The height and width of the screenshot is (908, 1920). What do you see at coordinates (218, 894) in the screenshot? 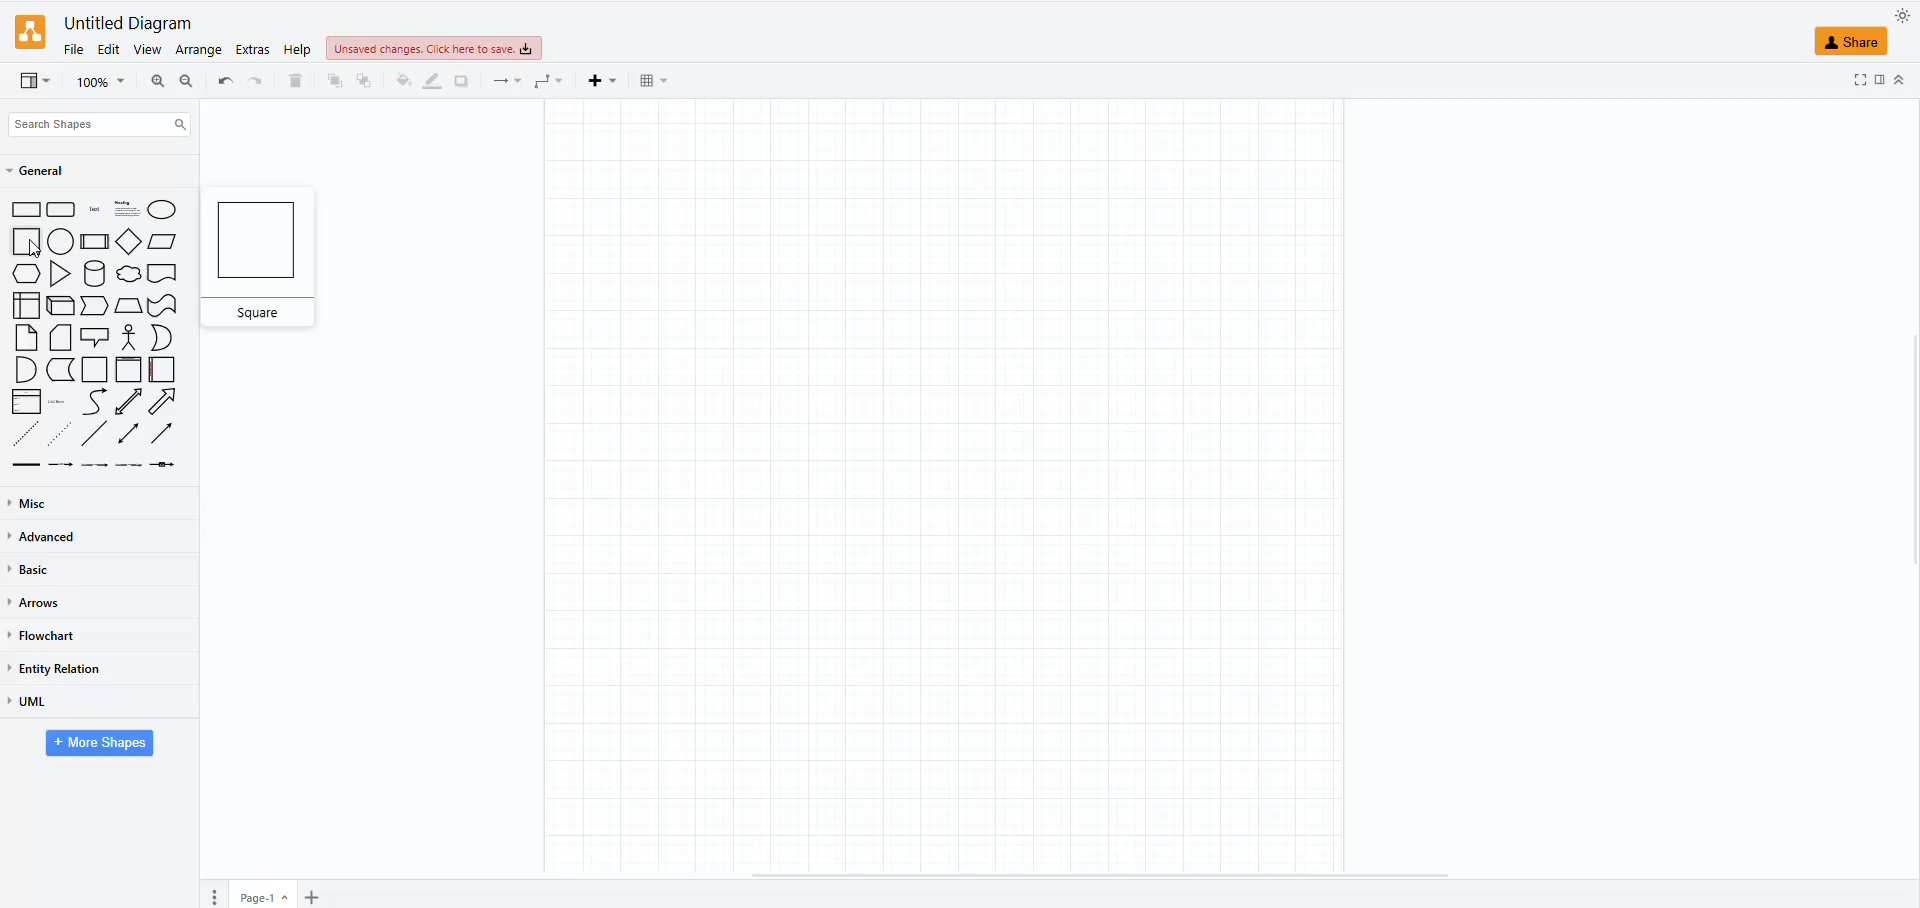
I see `pages` at bounding box center [218, 894].